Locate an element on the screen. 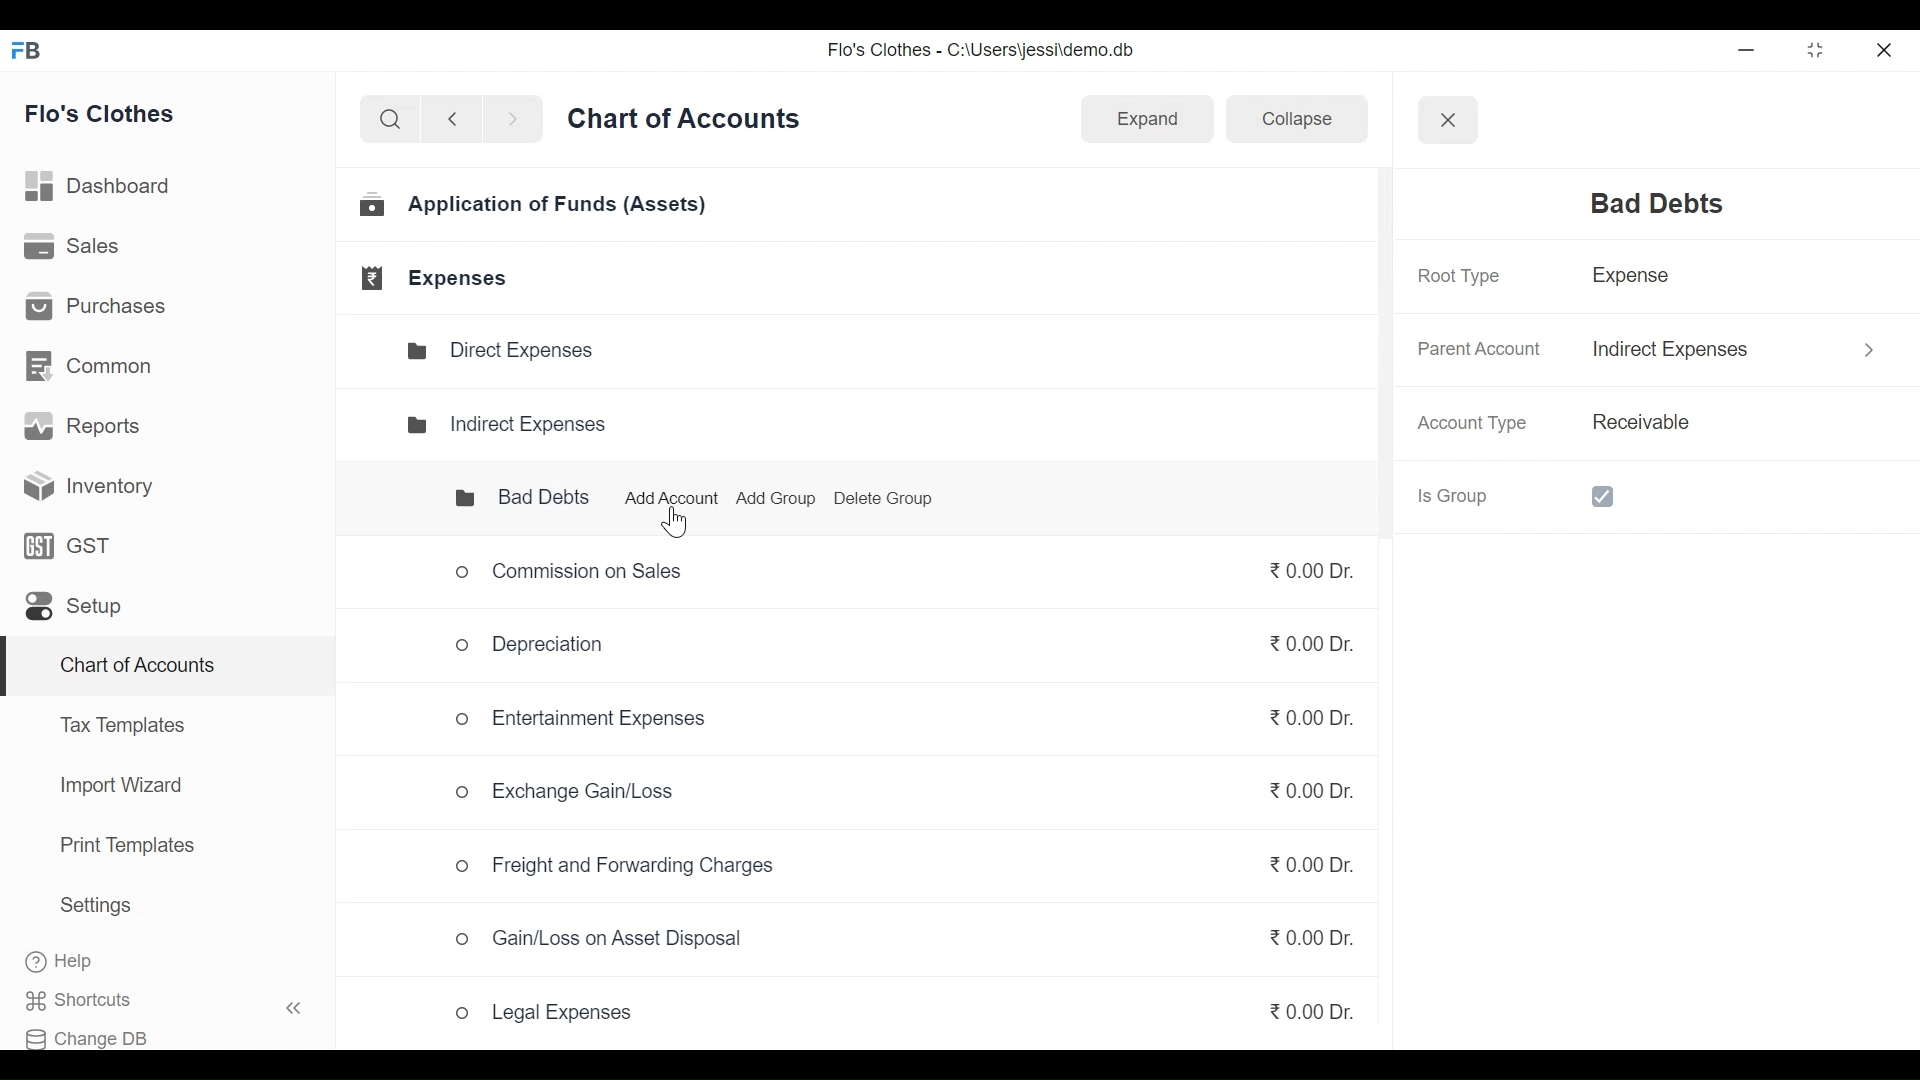  restore down is located at coordinates (1813, 51).